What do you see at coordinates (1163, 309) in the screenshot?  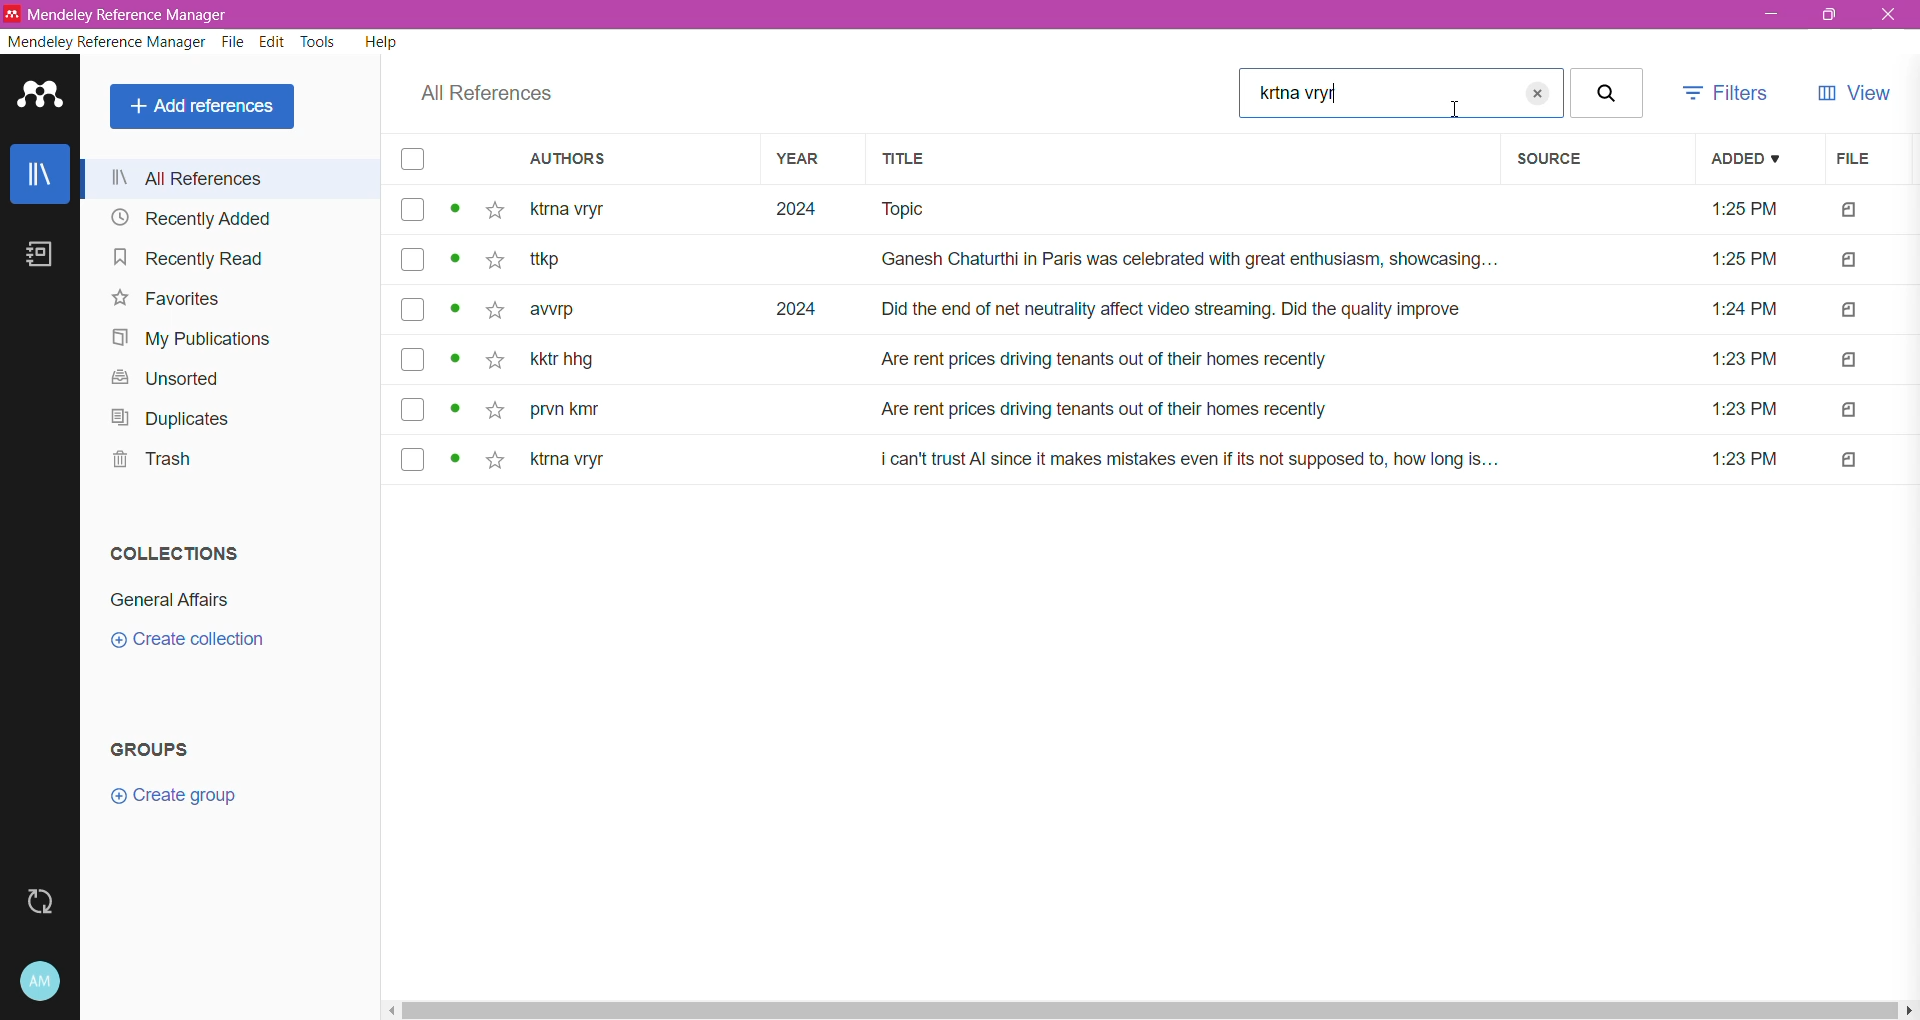 I see `7 aw 2024 Did the end of net neutrality affect video streaming. Did the quality improve 1:24 PM` at bounding box center [1163, 309].